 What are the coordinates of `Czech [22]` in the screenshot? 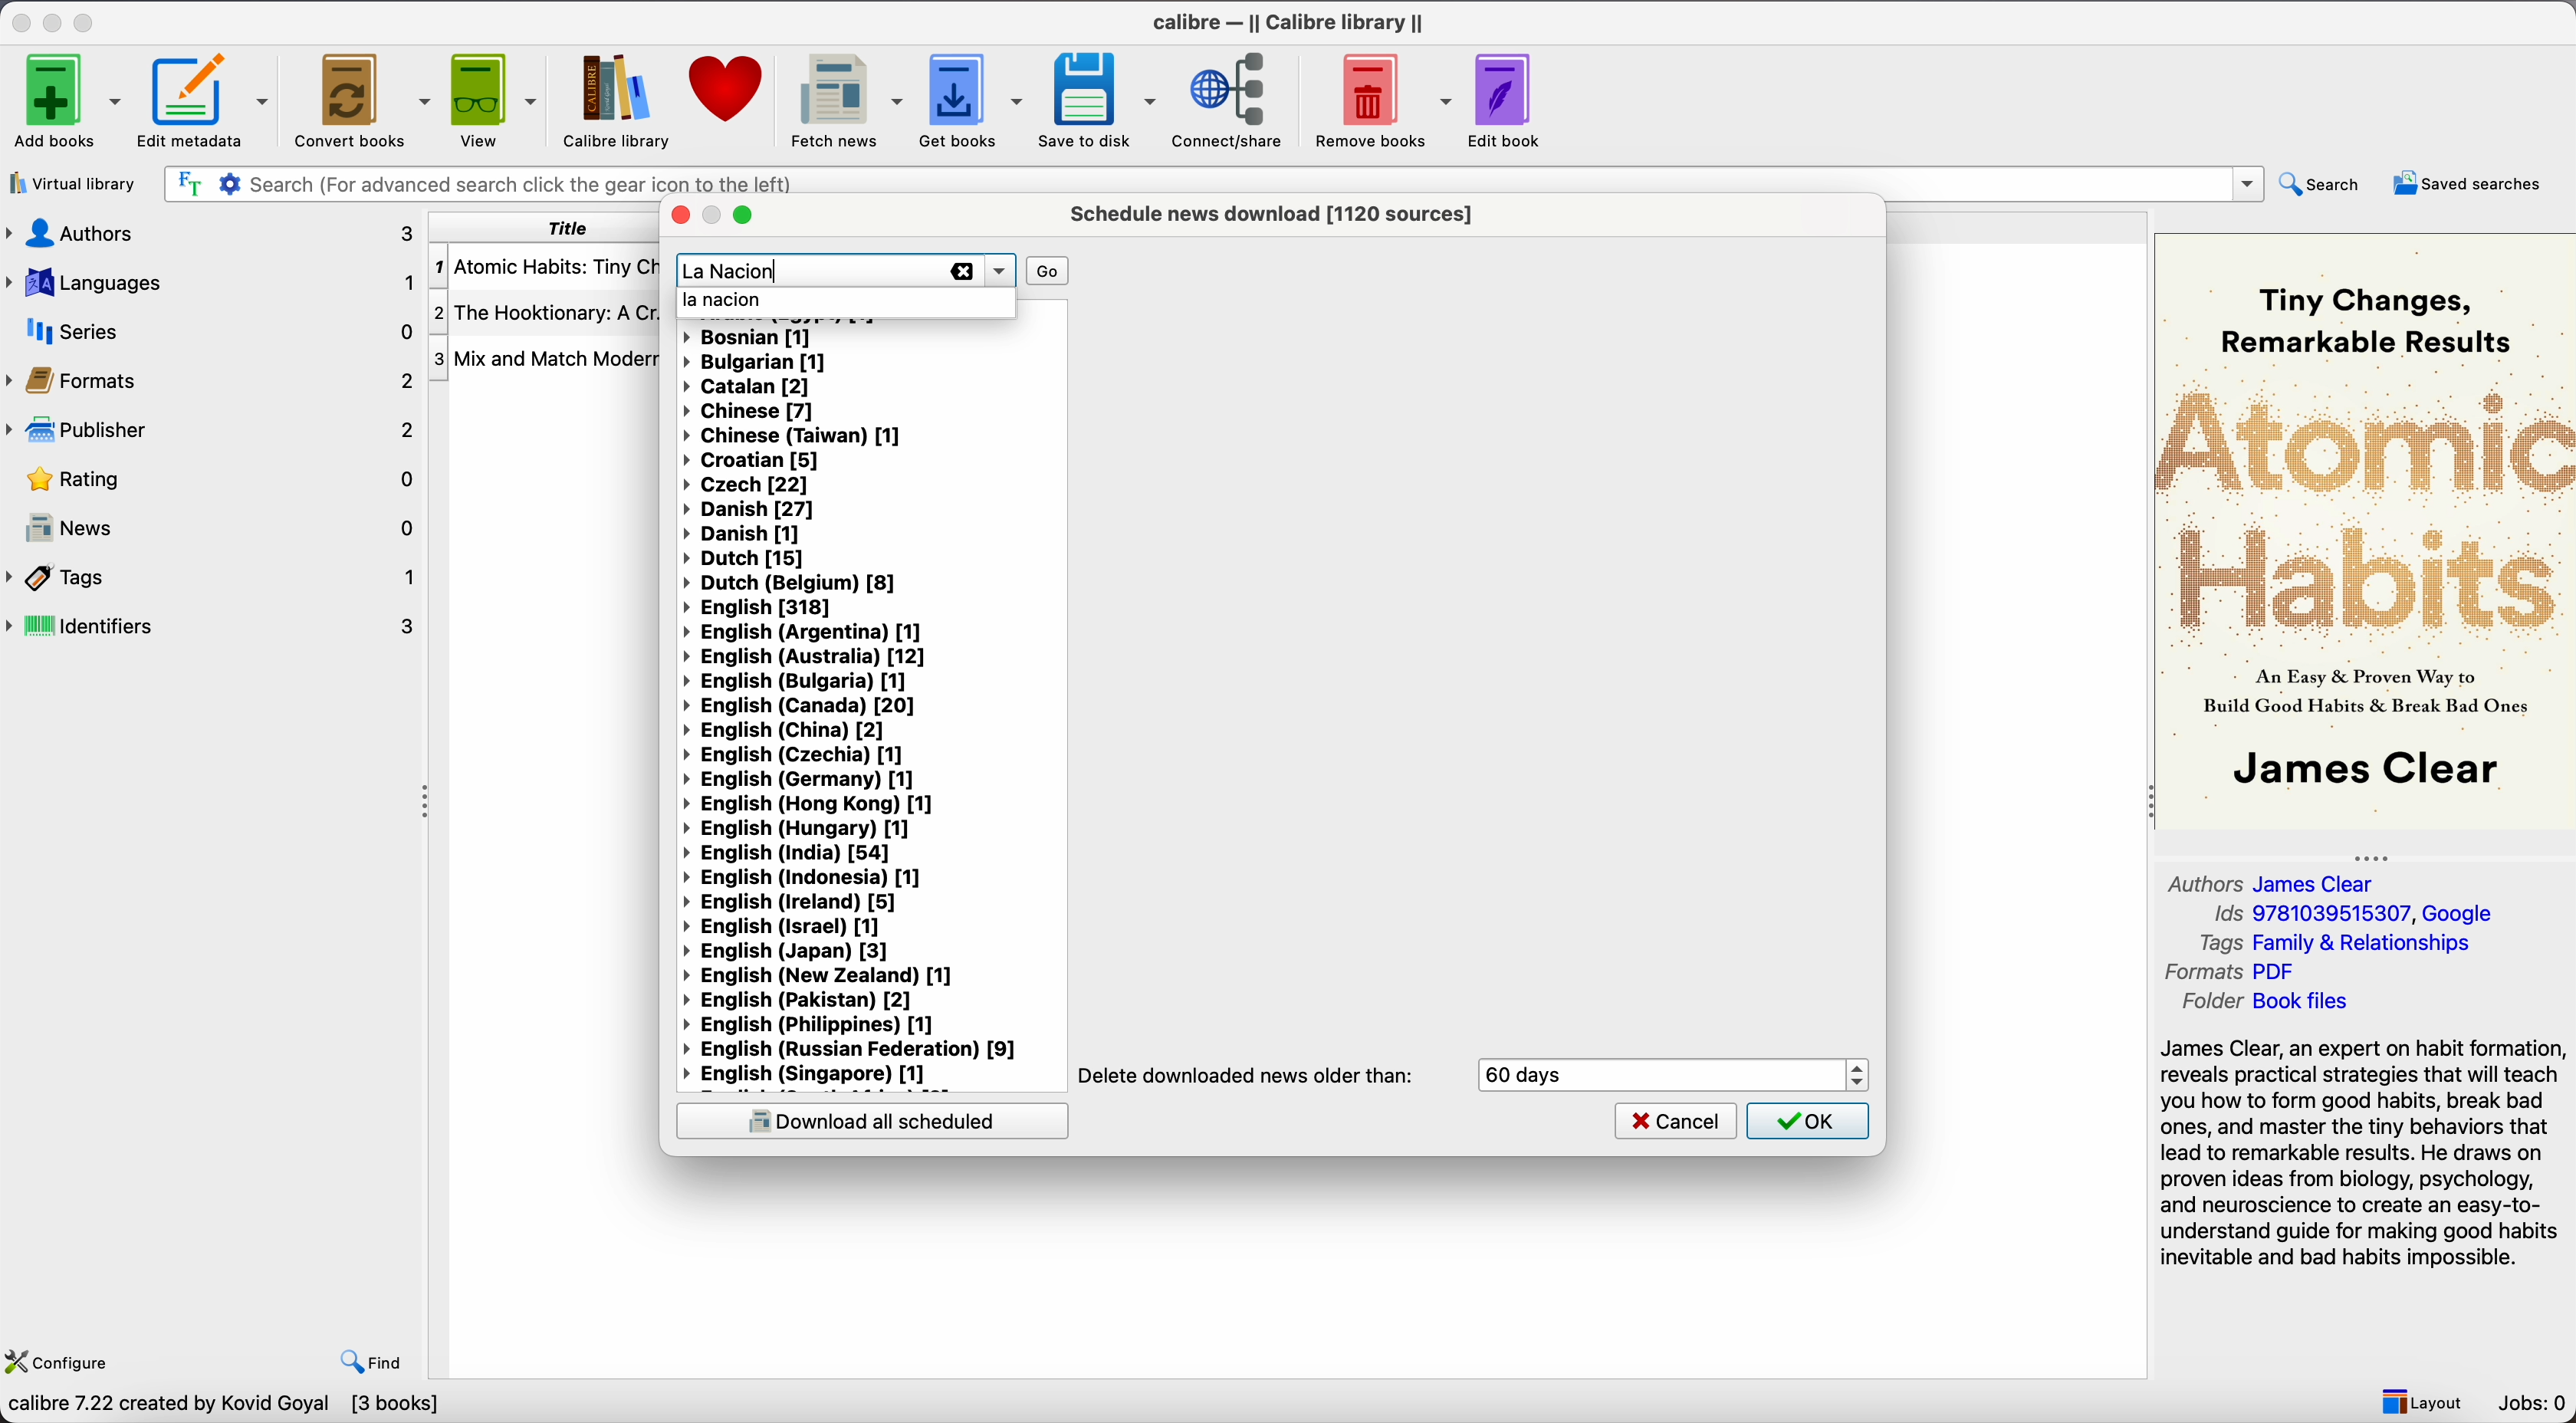 It's located at (745, 484).